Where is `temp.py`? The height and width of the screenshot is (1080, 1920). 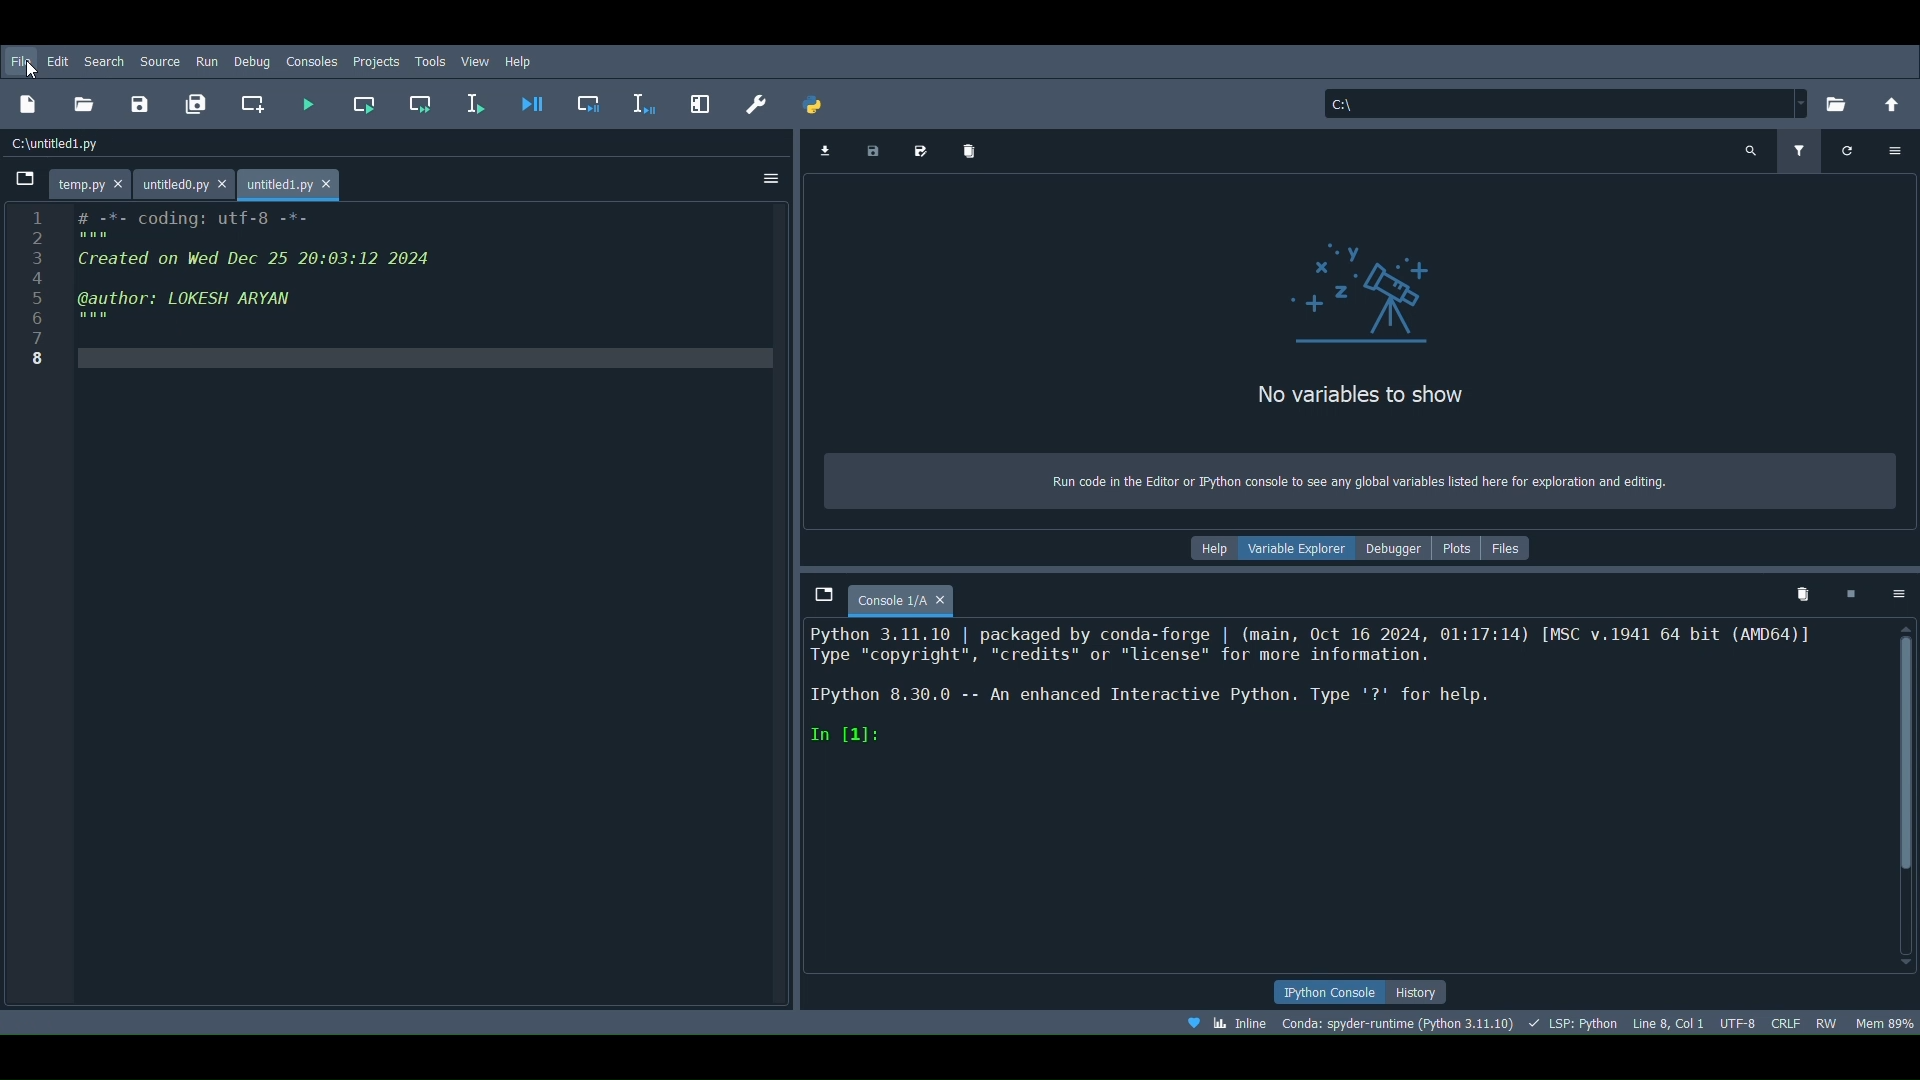 temp.py is located at coordinates (92, 180).